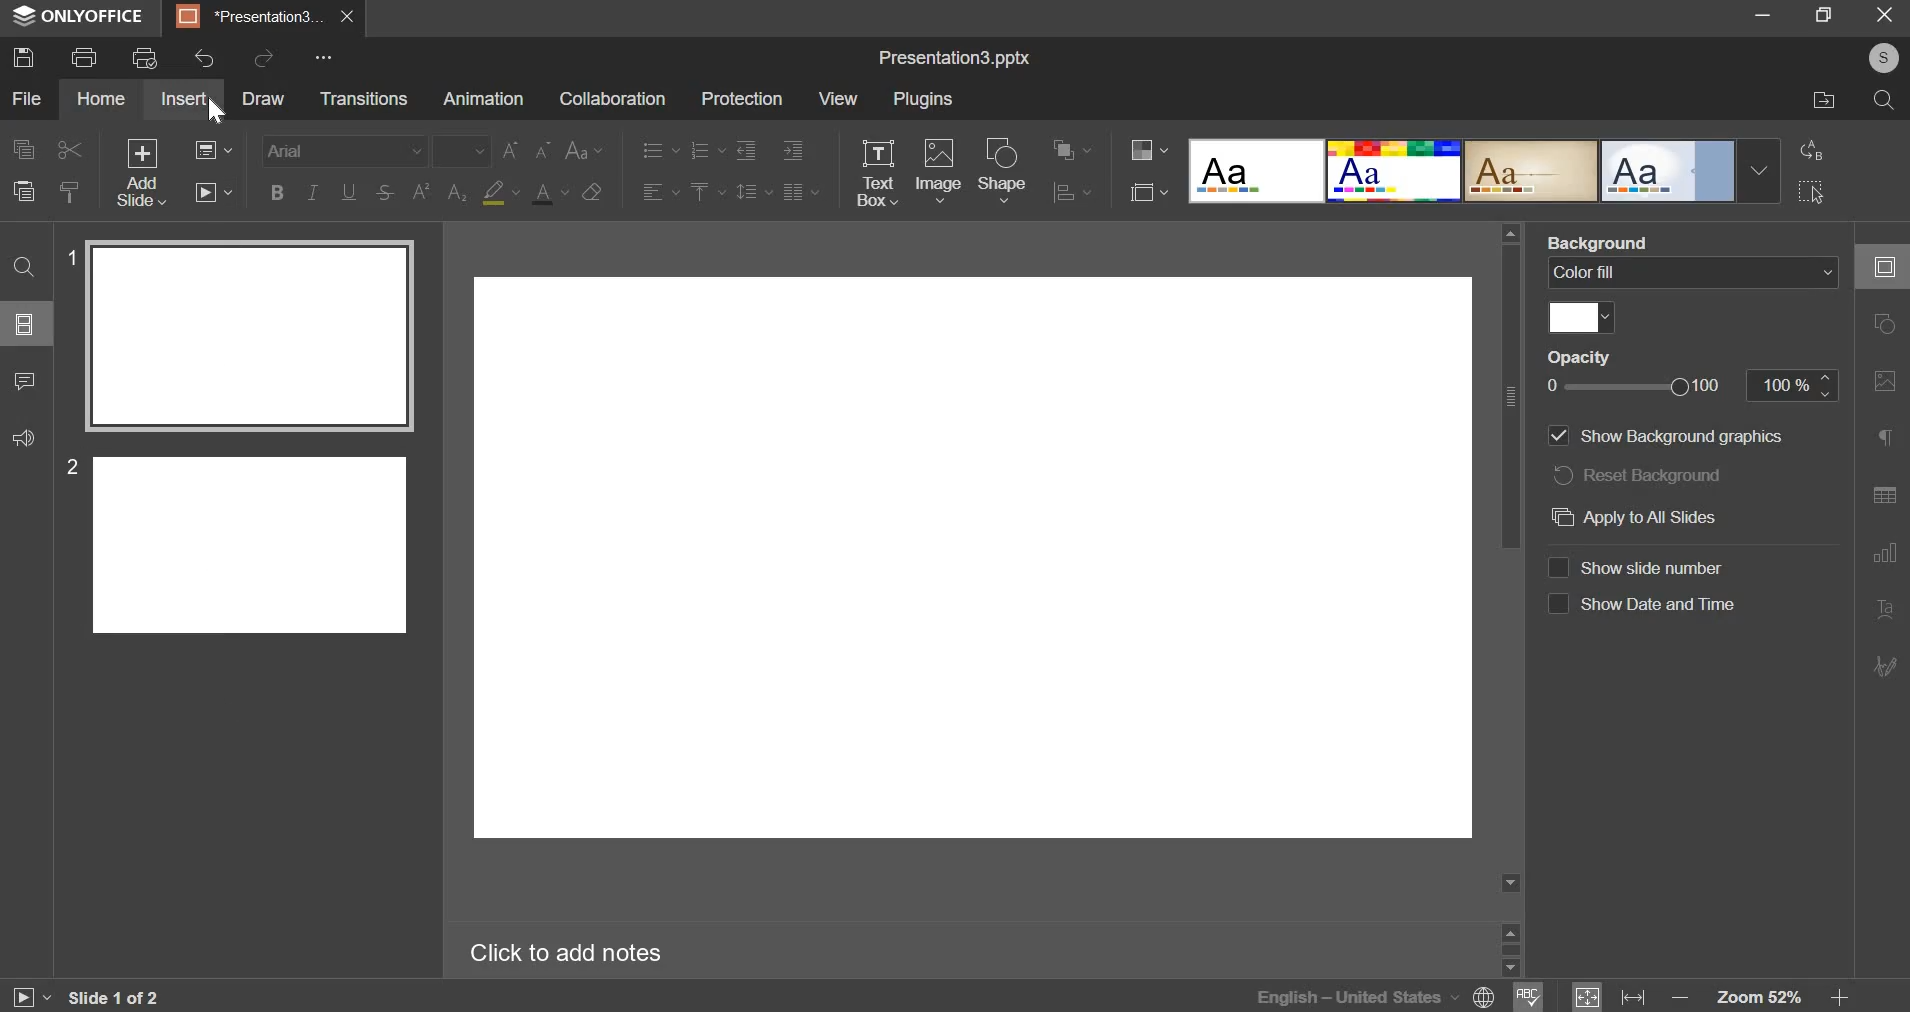 The width and height of the screenshot is (1910, 1012). Describe the element at coordinates (1669, 518) in the screenshot. I see `apply to all slides` at that location.